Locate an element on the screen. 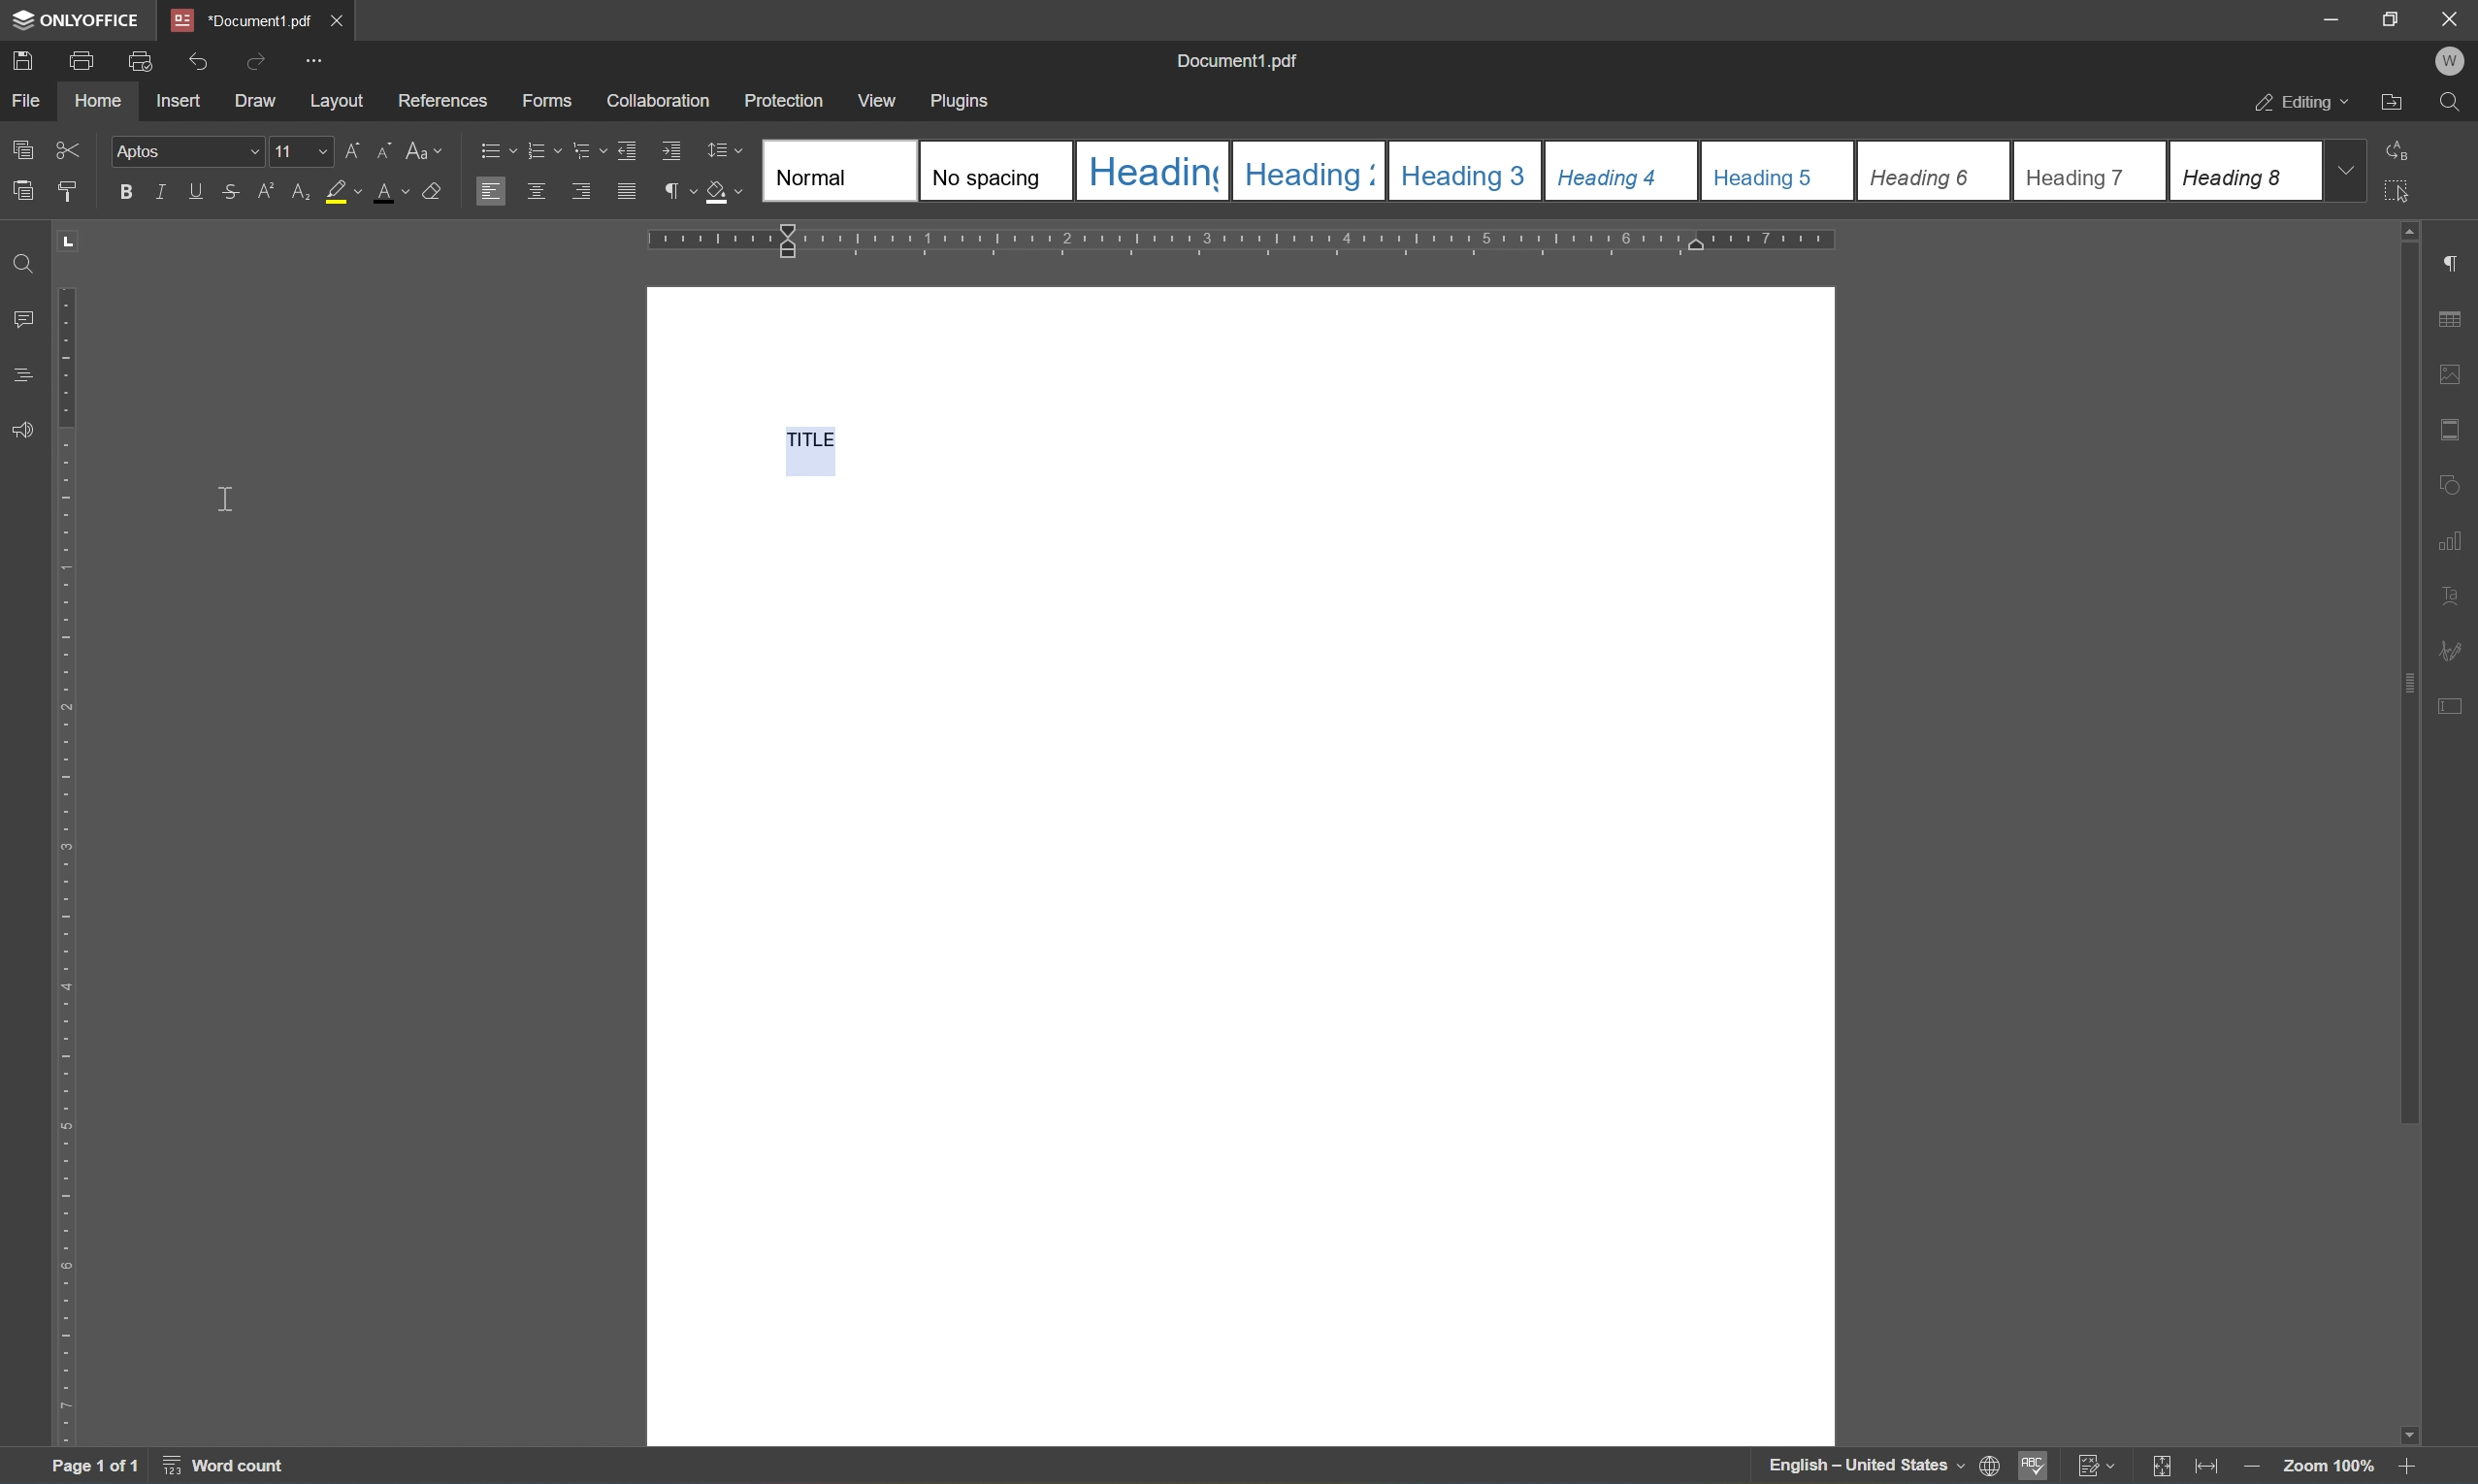  home is located at coordinates (101, 98).